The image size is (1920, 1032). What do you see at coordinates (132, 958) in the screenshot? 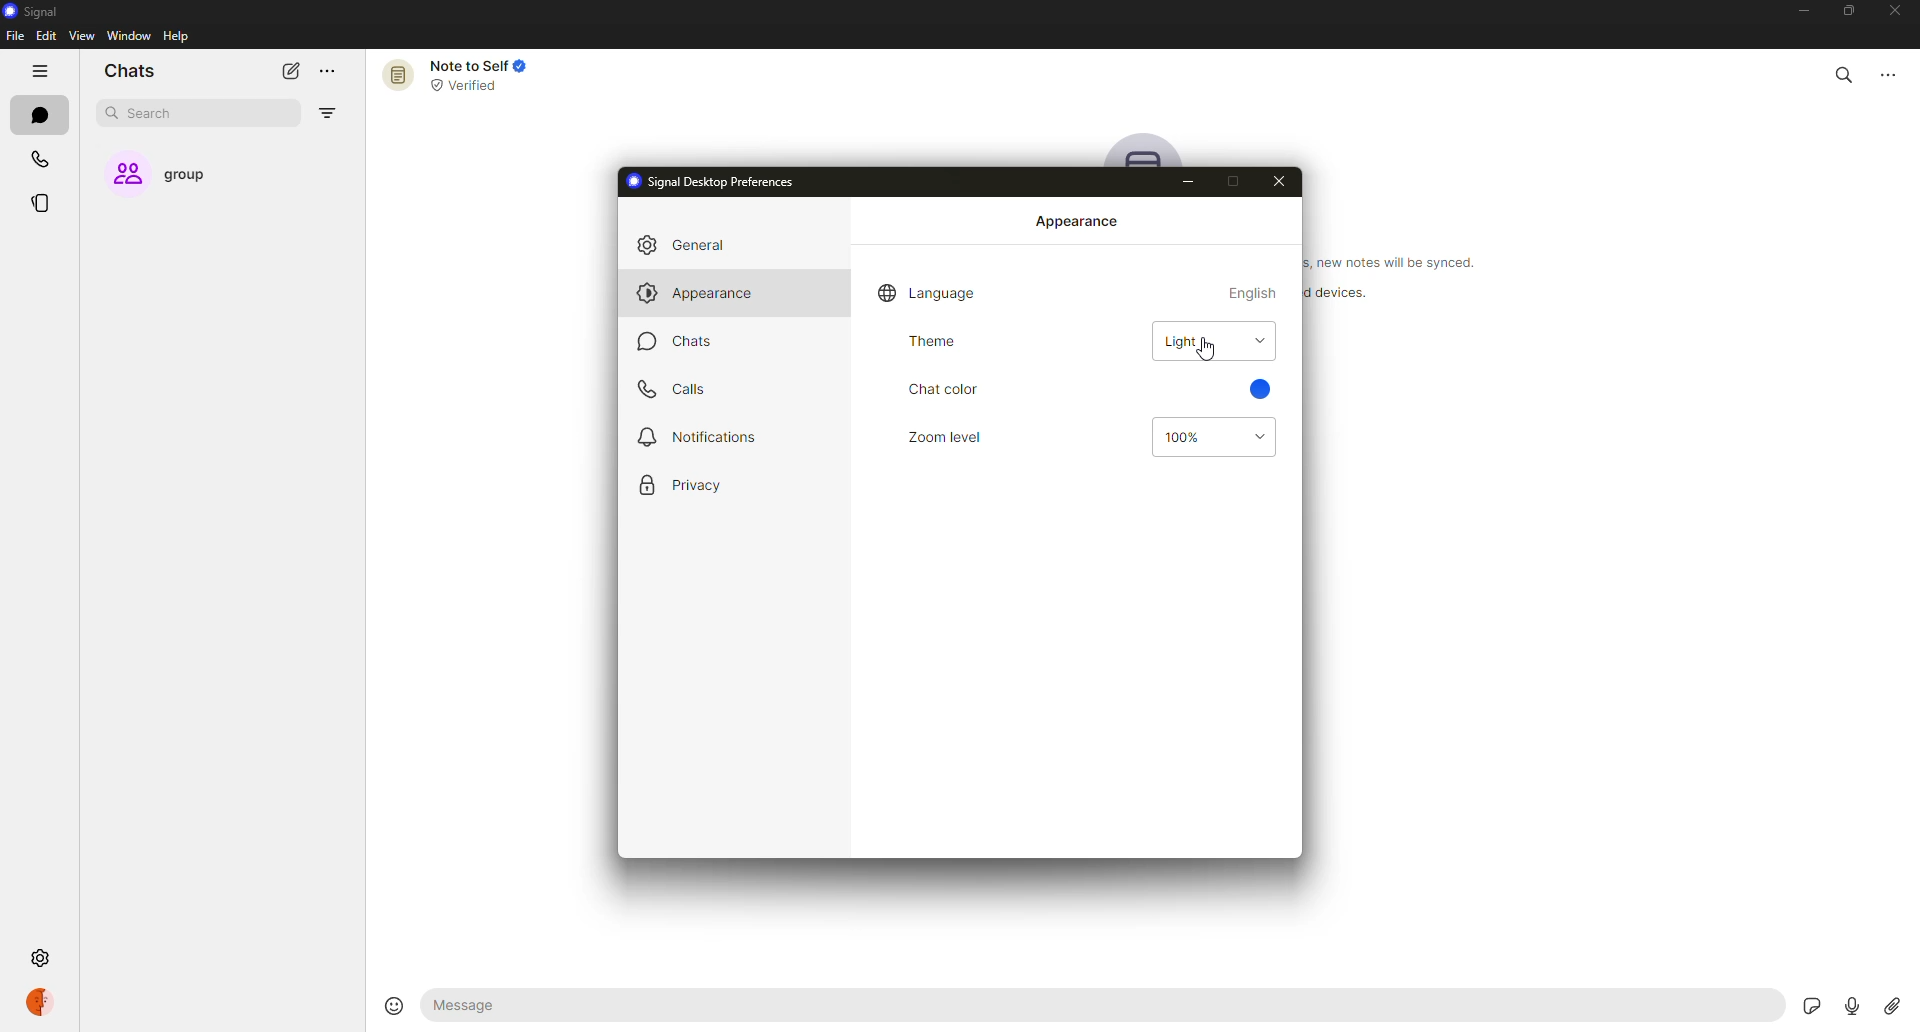
I see `settings` at bounding box center [132, 958].